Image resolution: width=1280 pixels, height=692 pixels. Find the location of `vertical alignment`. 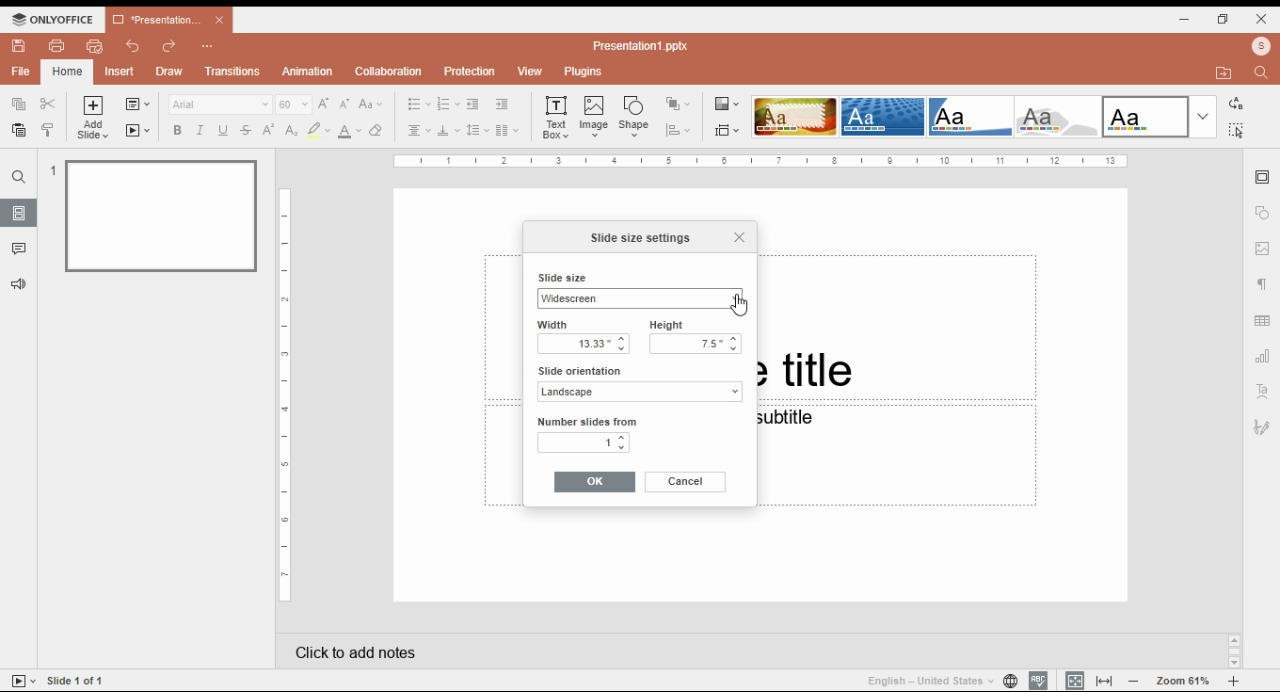

vertical alignment is located at coordinates (448, 133).